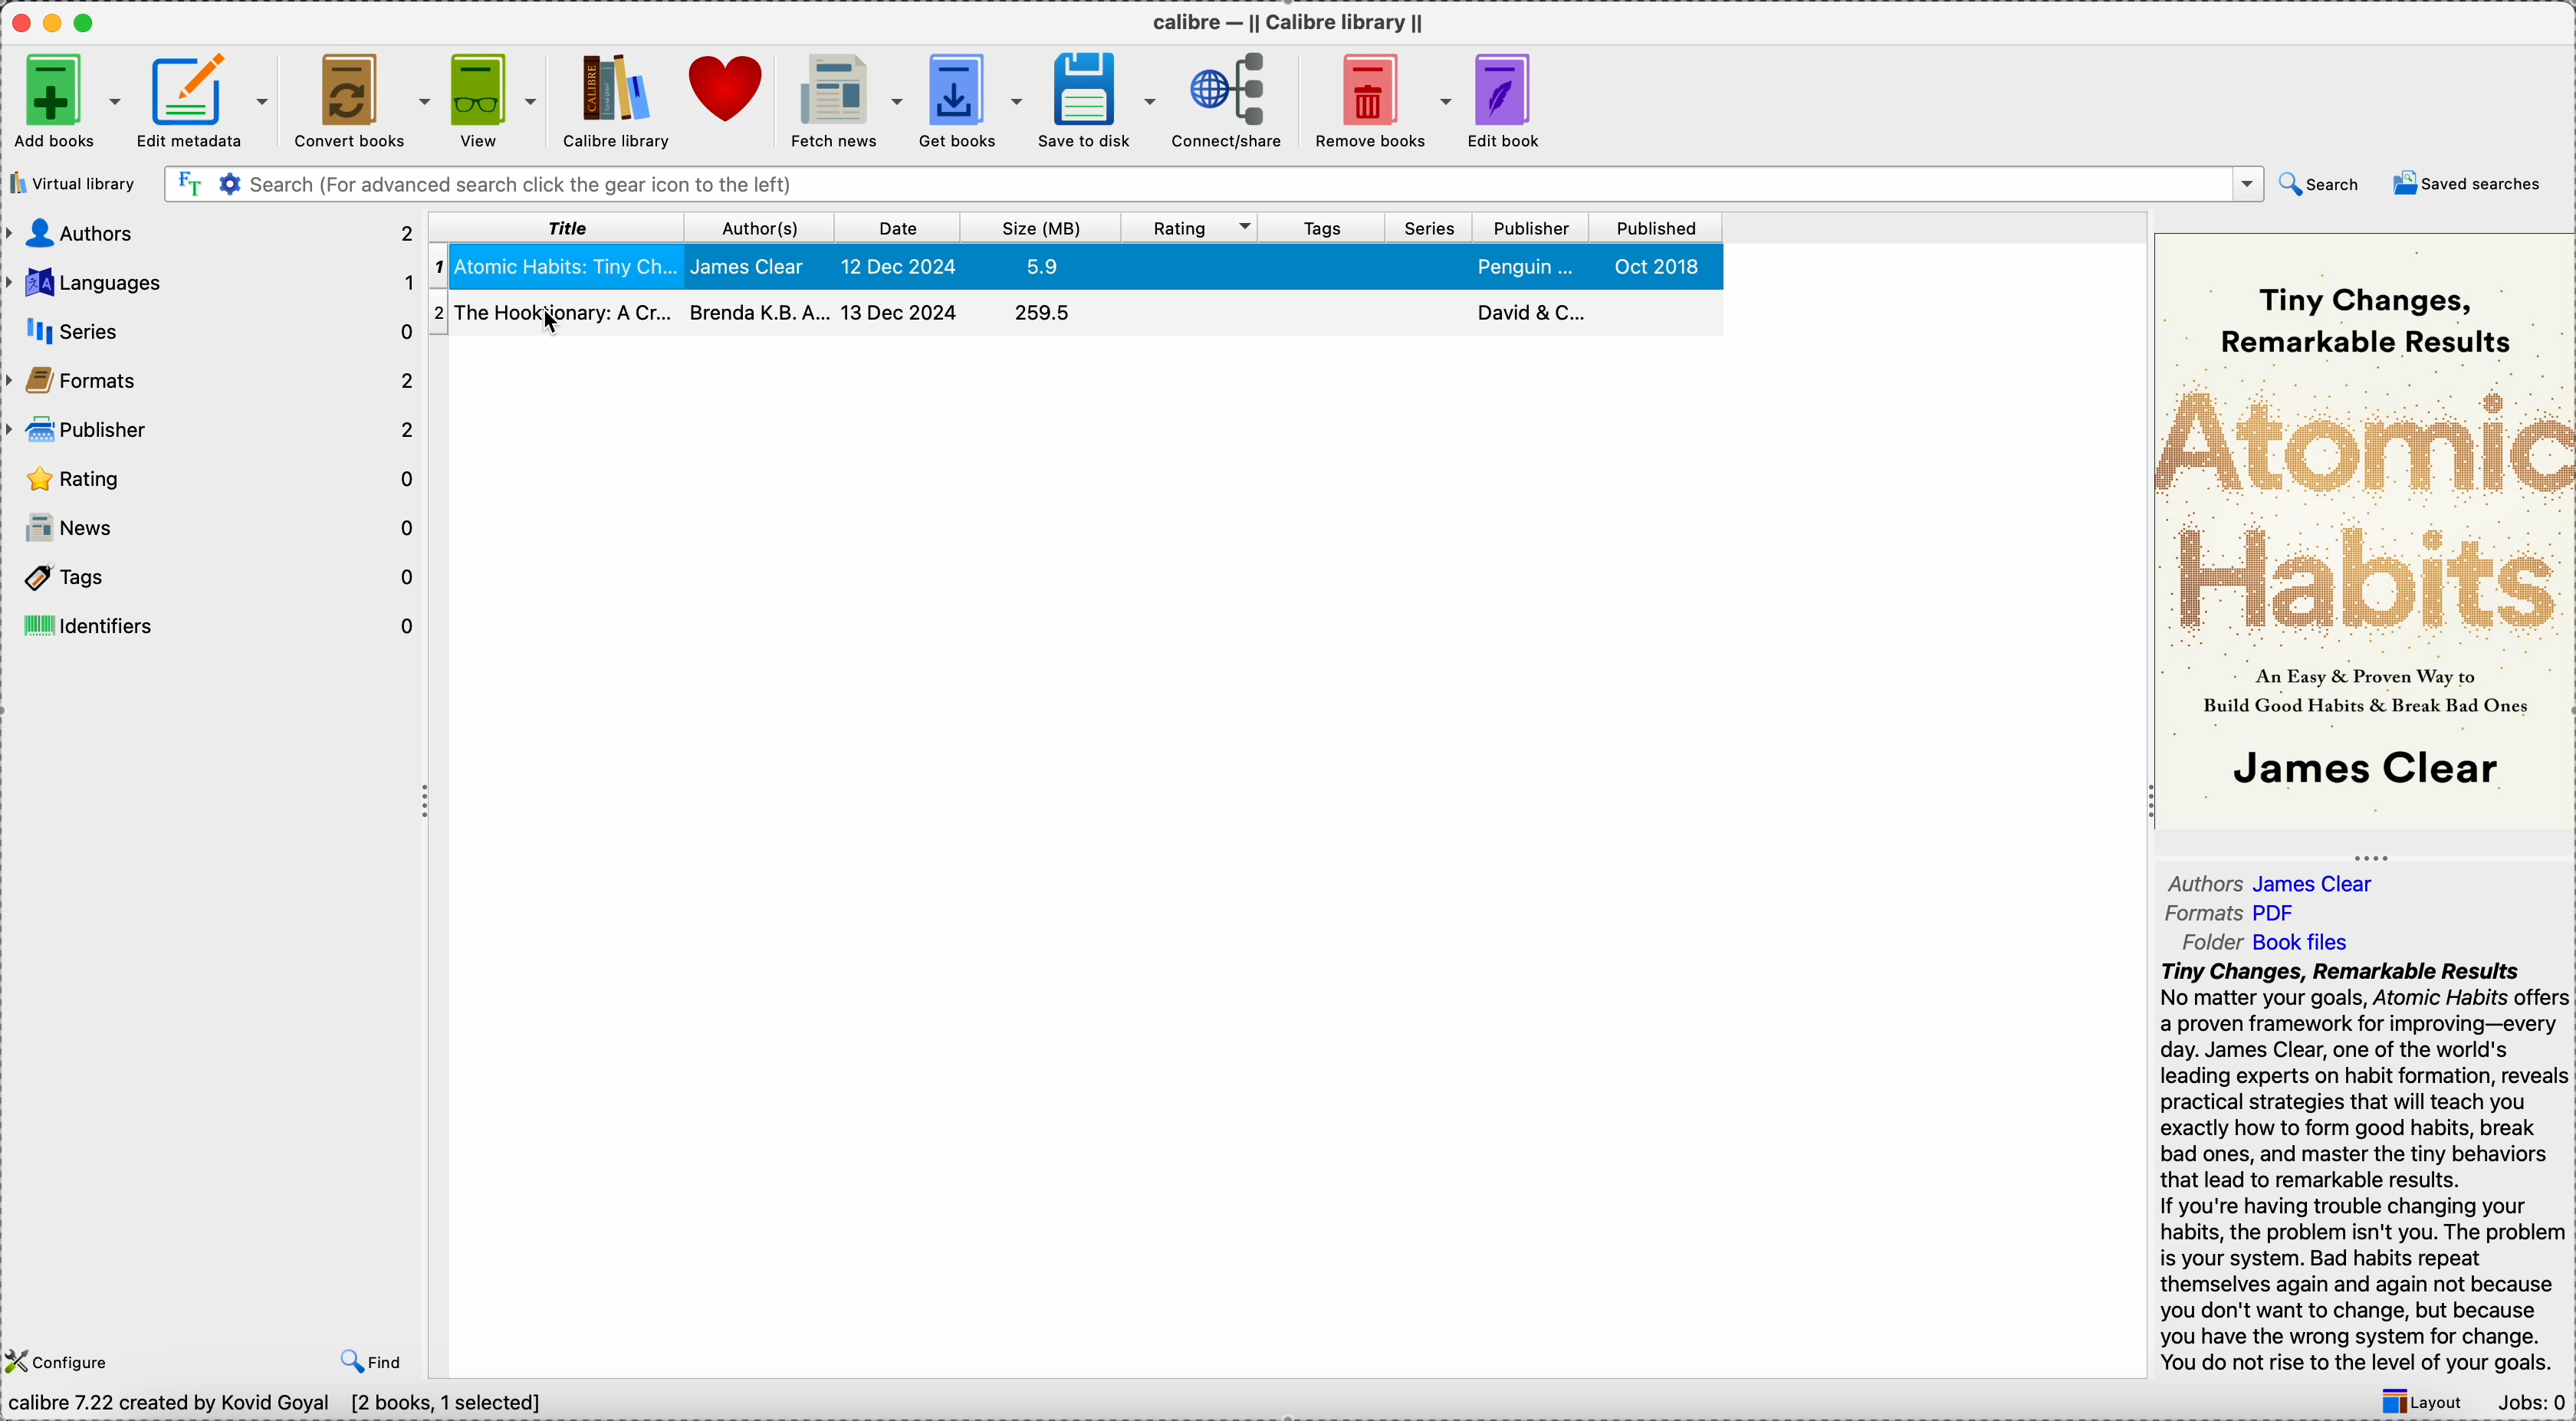 Image resolution: width=2576 pixels, height=1421 pixels. Describe the element at coordinates (1293, 26) in the screenshot. I see `calibre` at that location.